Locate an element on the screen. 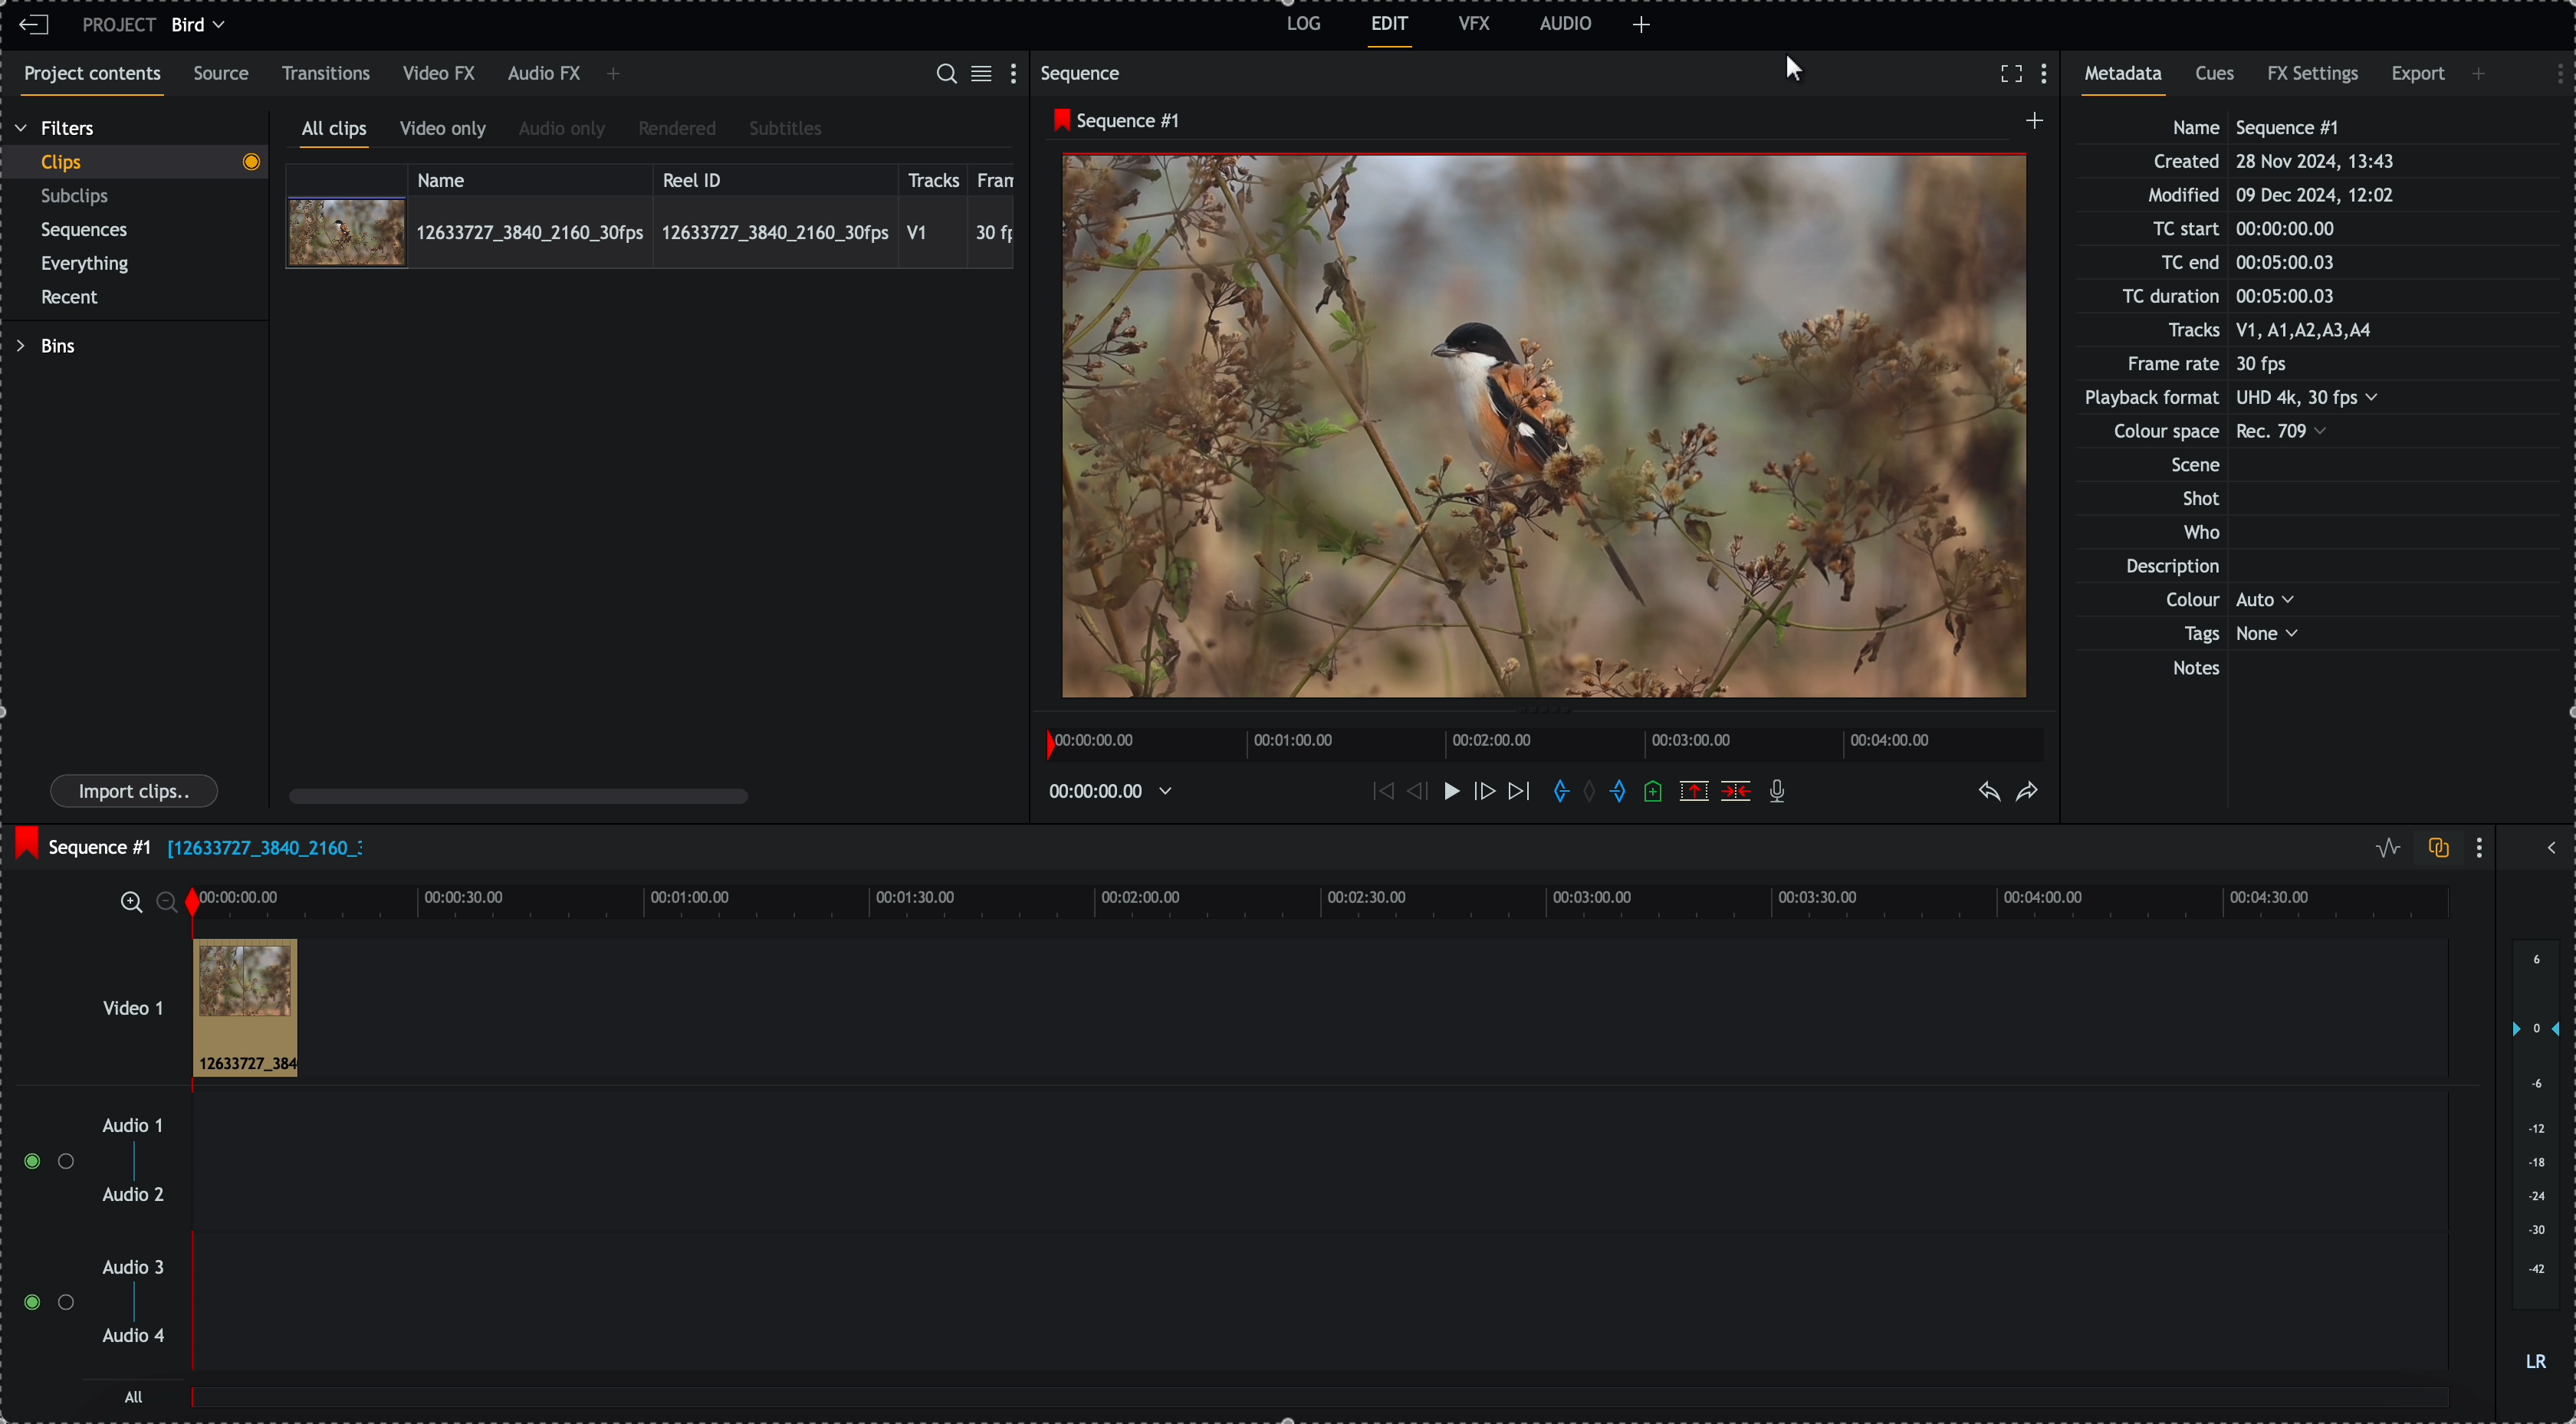 The height and width of the screenshot is (1424, 2576).  is located at coordinates (82, 266).